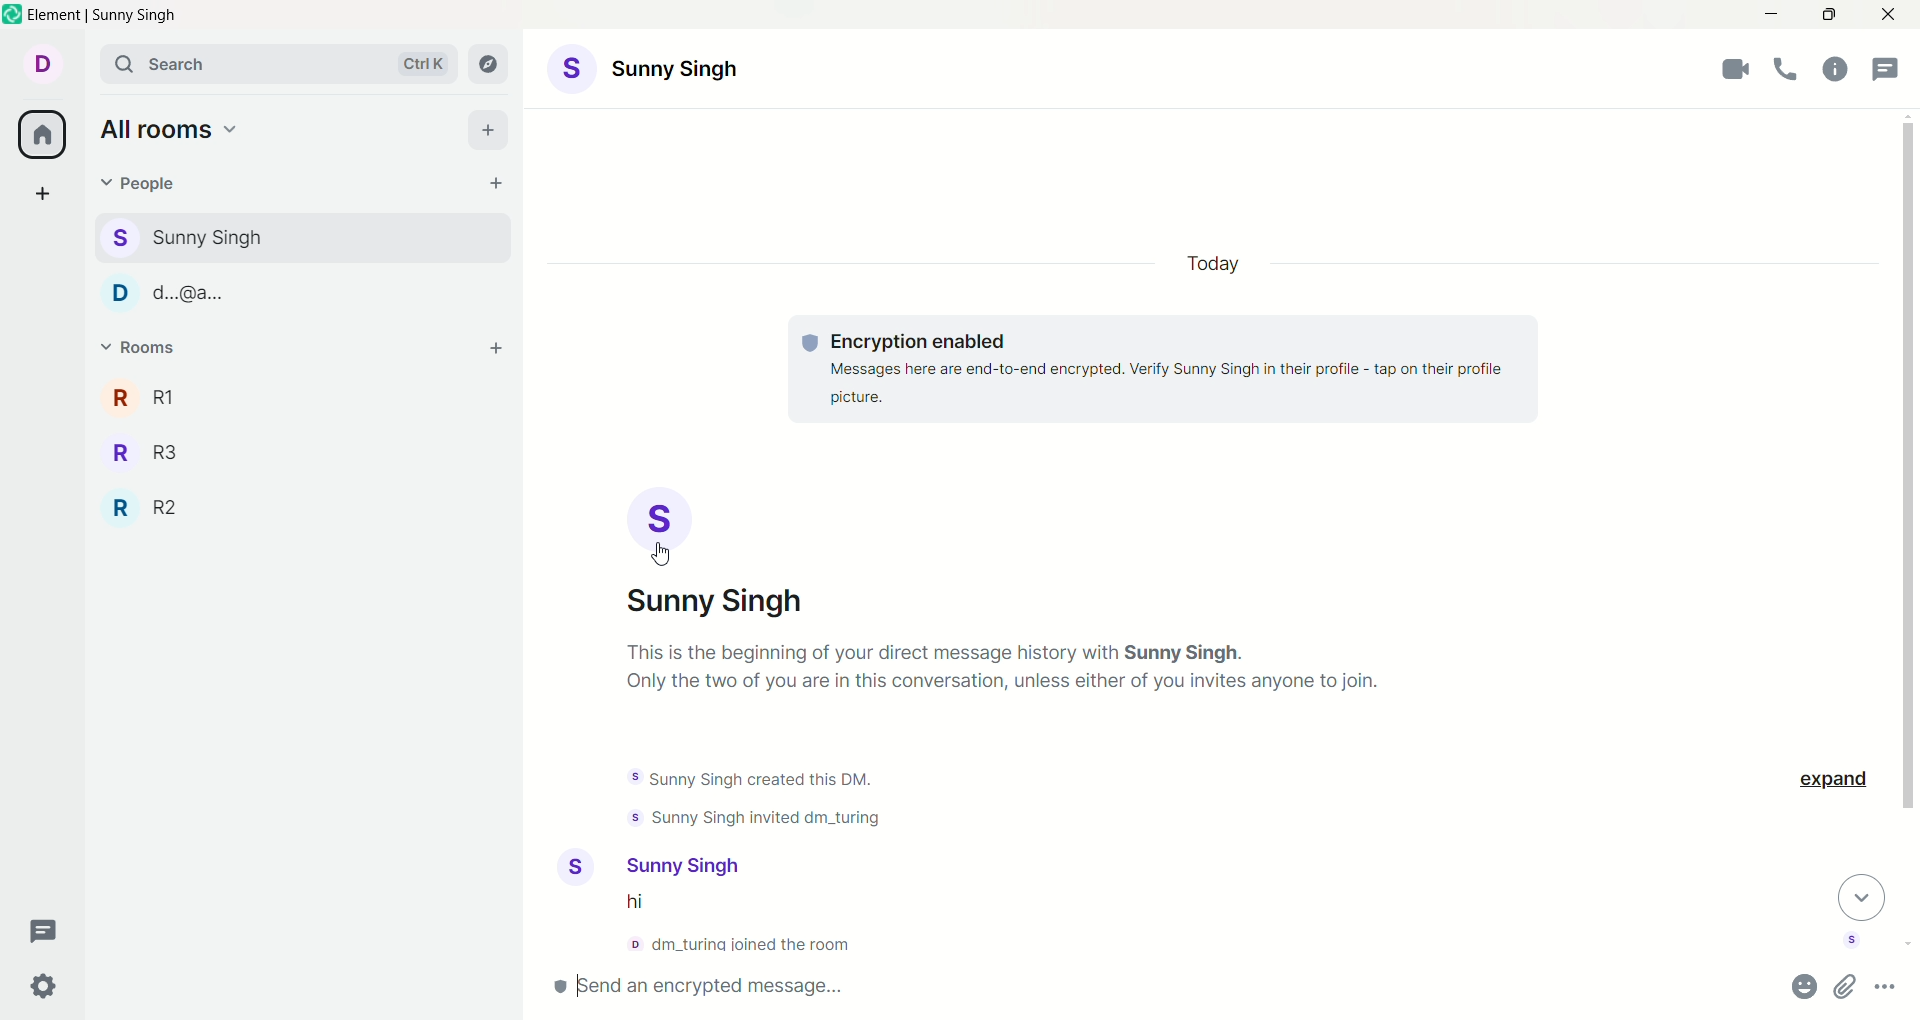  I want to click on add, so click(498, 351).